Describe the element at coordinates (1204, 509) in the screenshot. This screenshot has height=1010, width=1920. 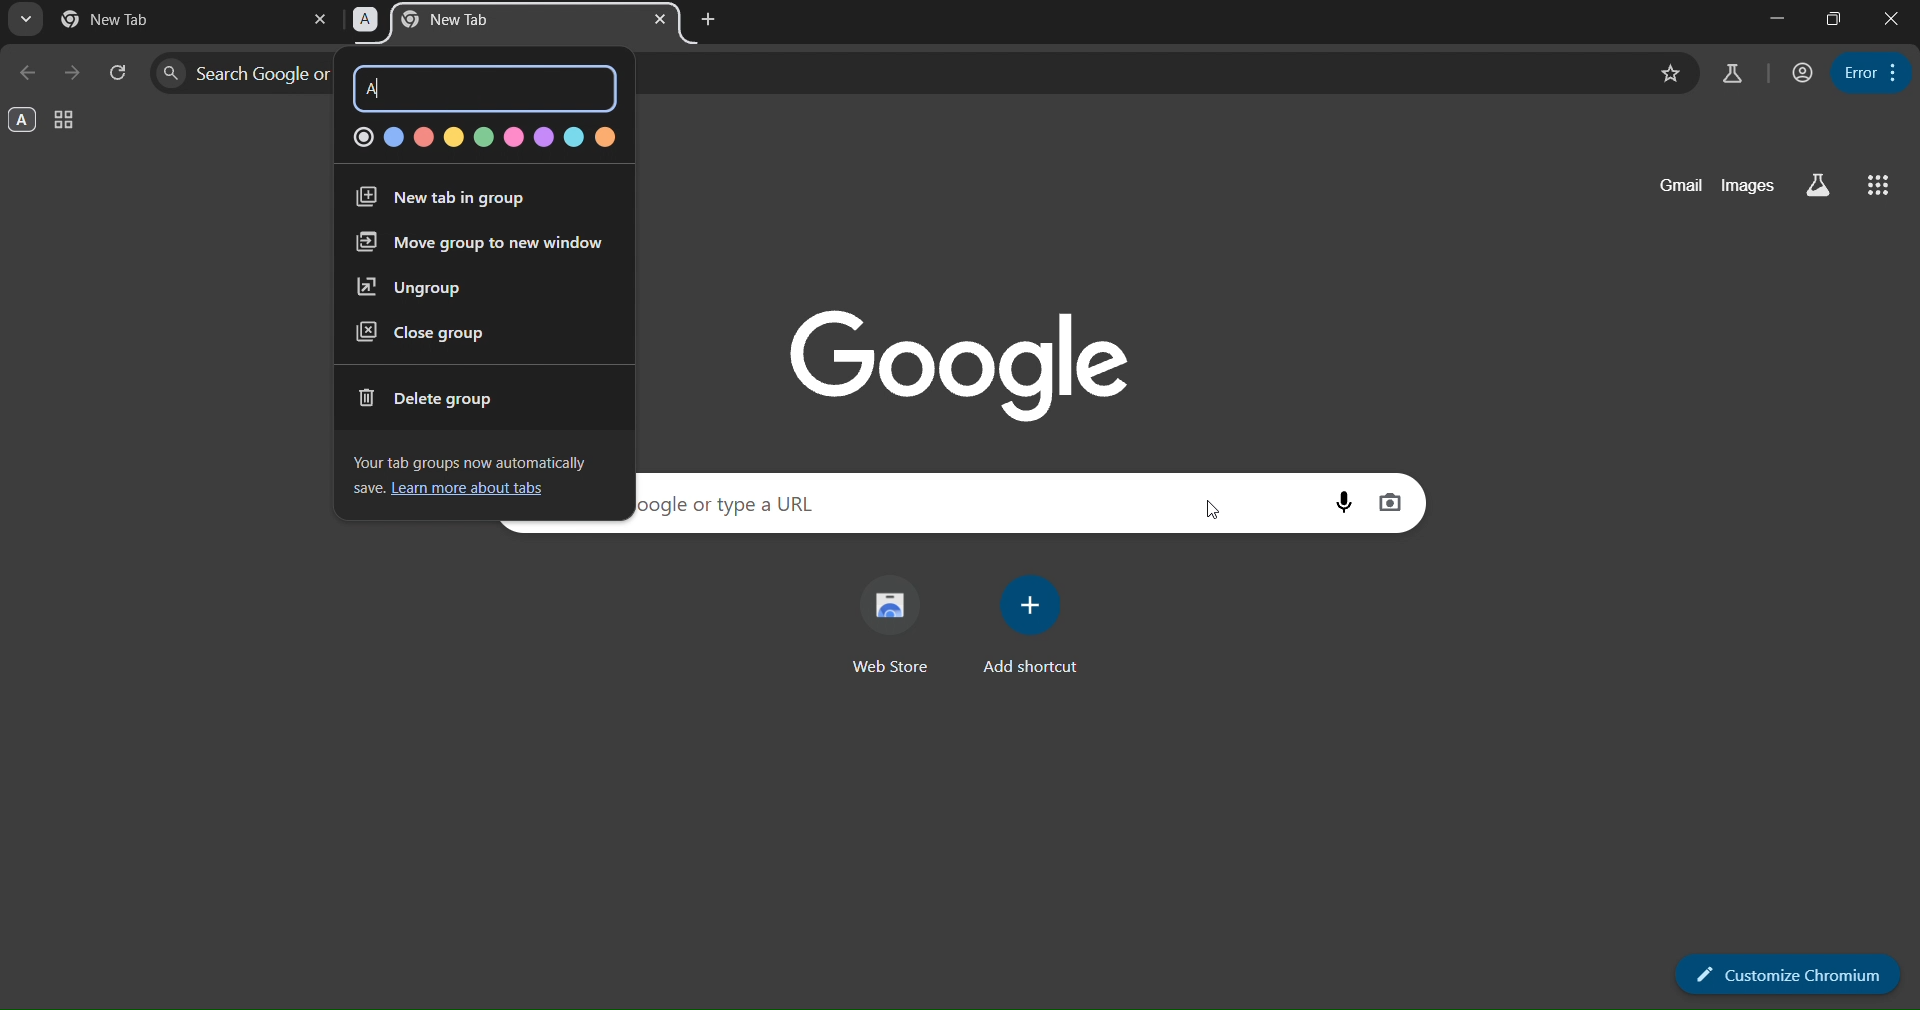
I see `cursor` at that location.